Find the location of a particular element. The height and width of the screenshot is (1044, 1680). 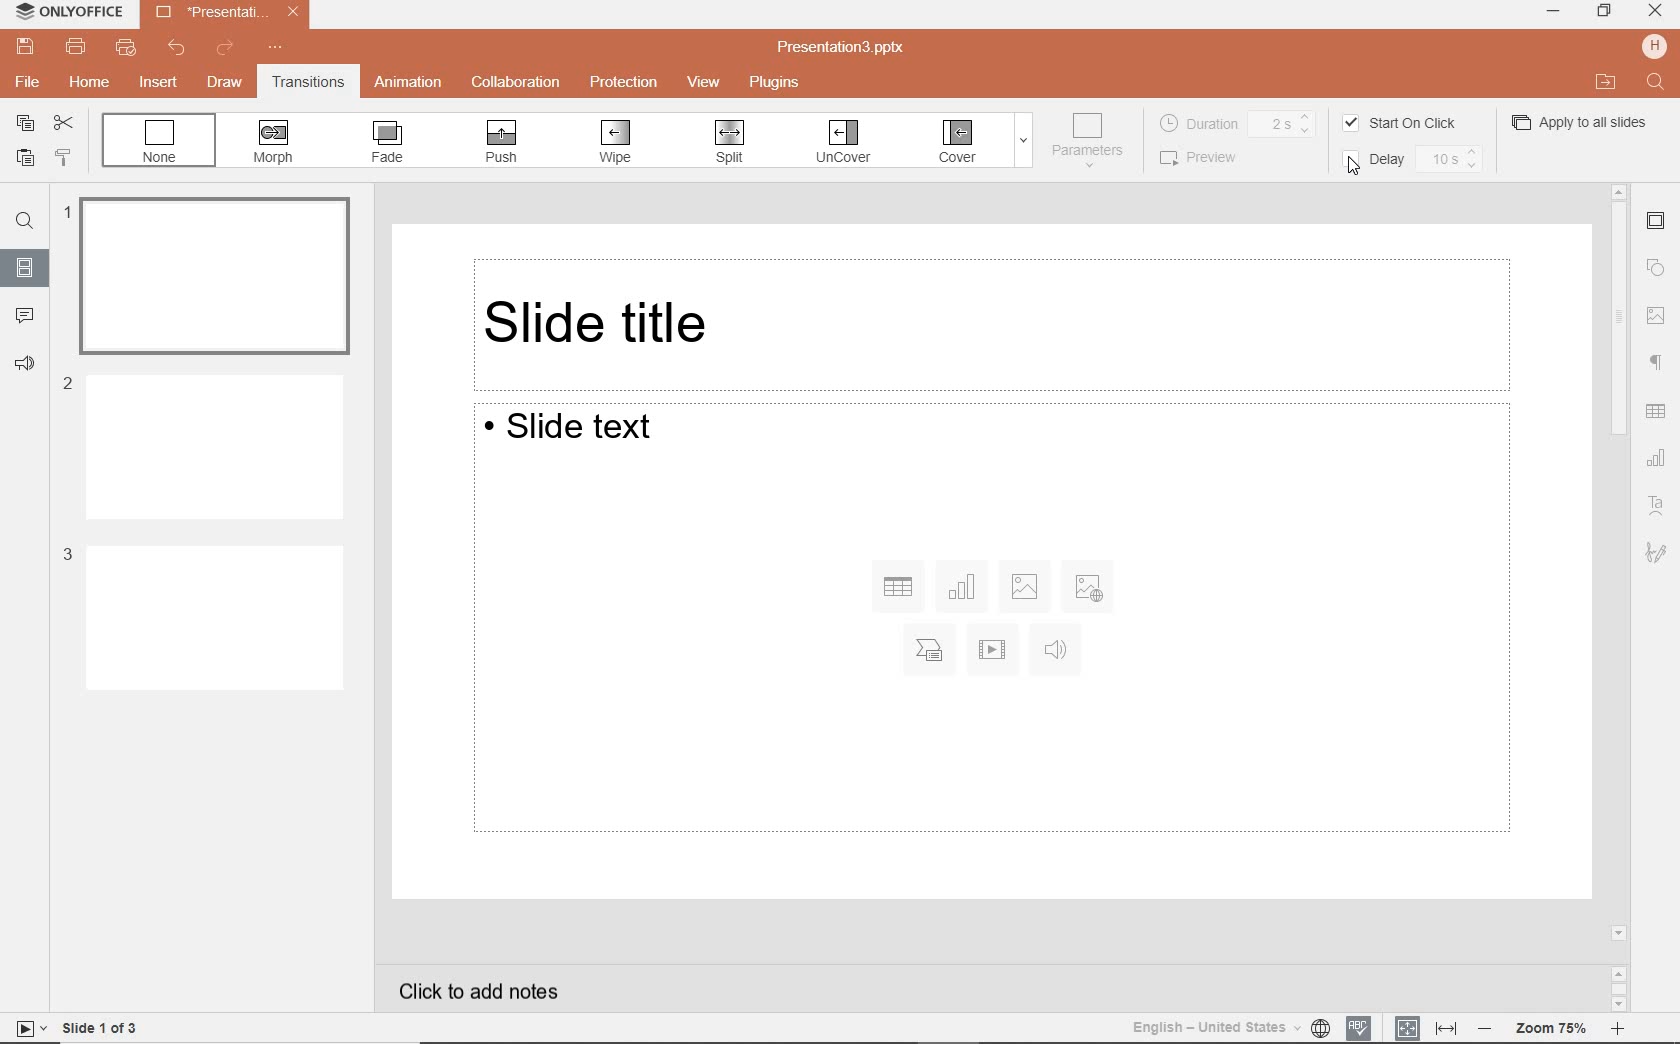

Presentation3.pptx is located at coordinates (224, 11).